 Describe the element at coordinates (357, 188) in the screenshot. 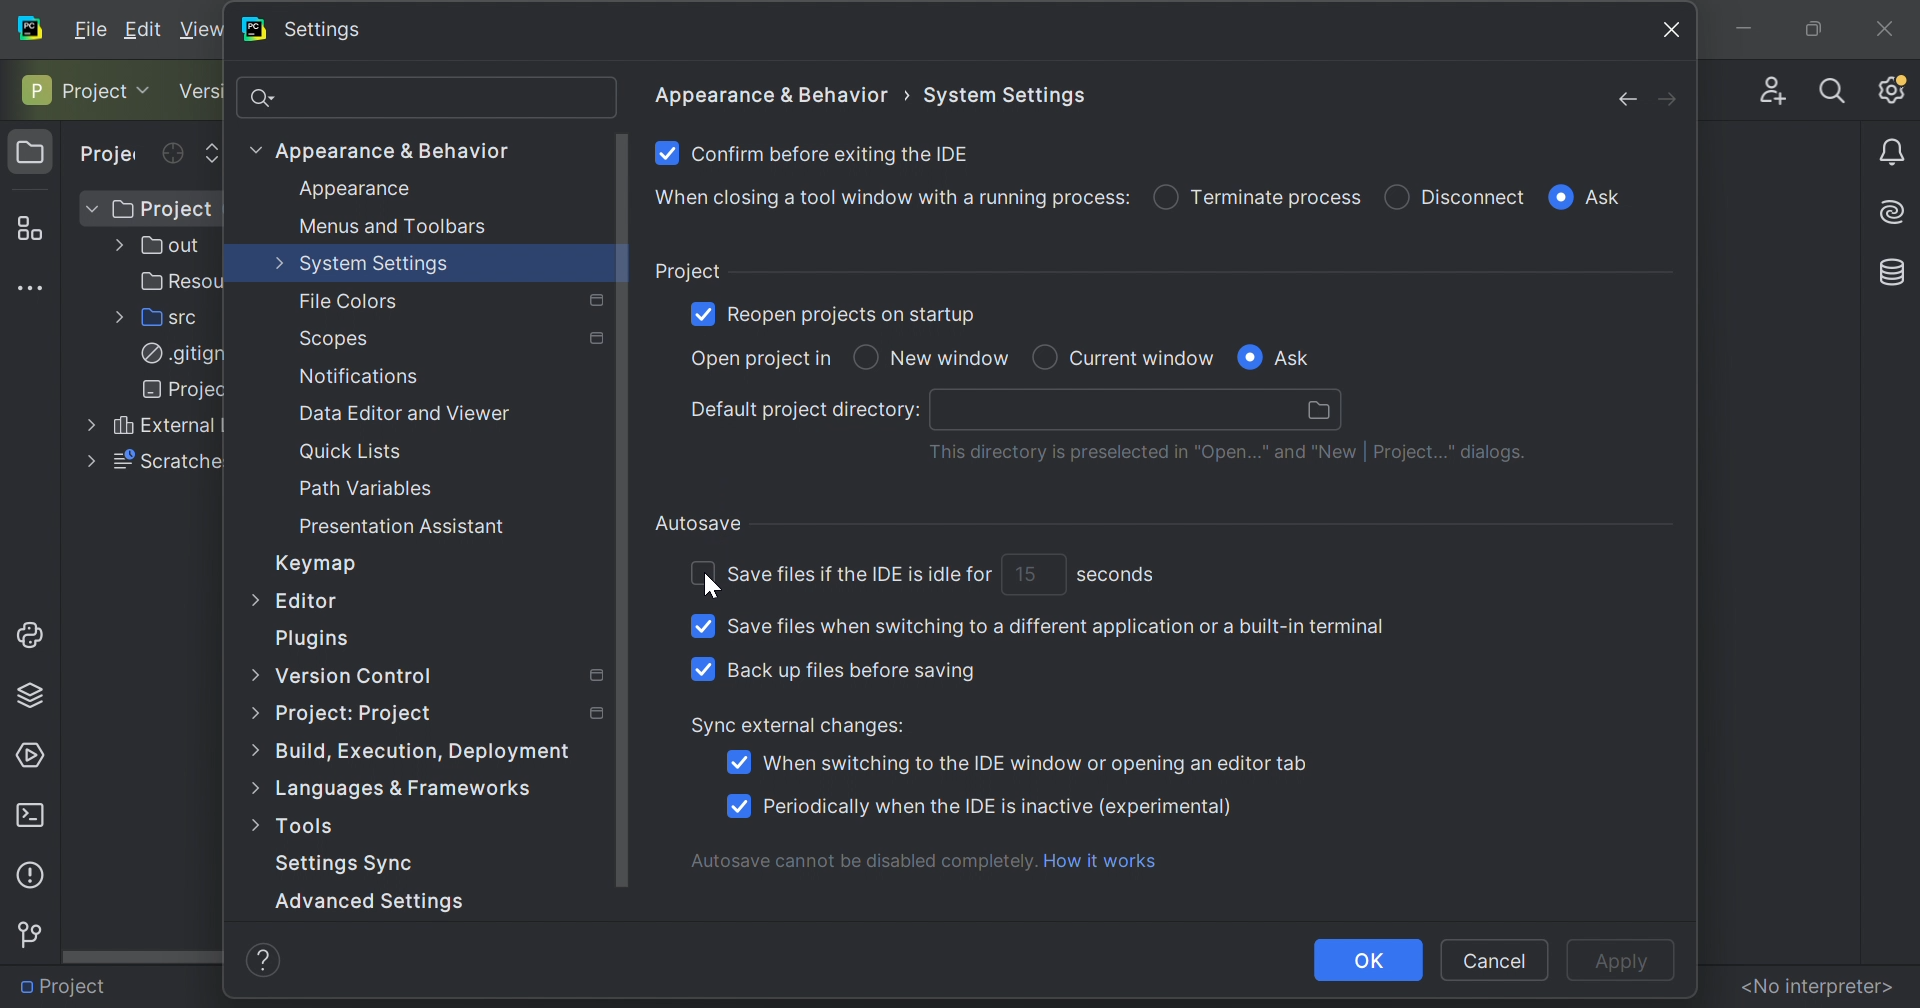

I see `Appearance` at that location.